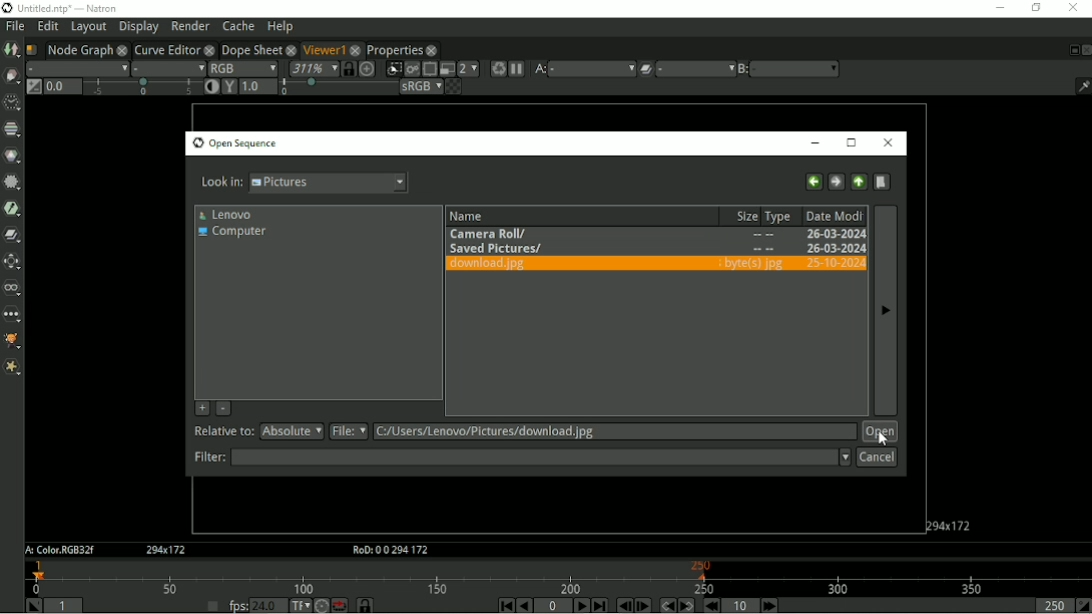 The image size is (1092, 614). What do you see at coordinates (13, 234) in the screenshot?
I see `Merge` at bounding box center [13, 234].